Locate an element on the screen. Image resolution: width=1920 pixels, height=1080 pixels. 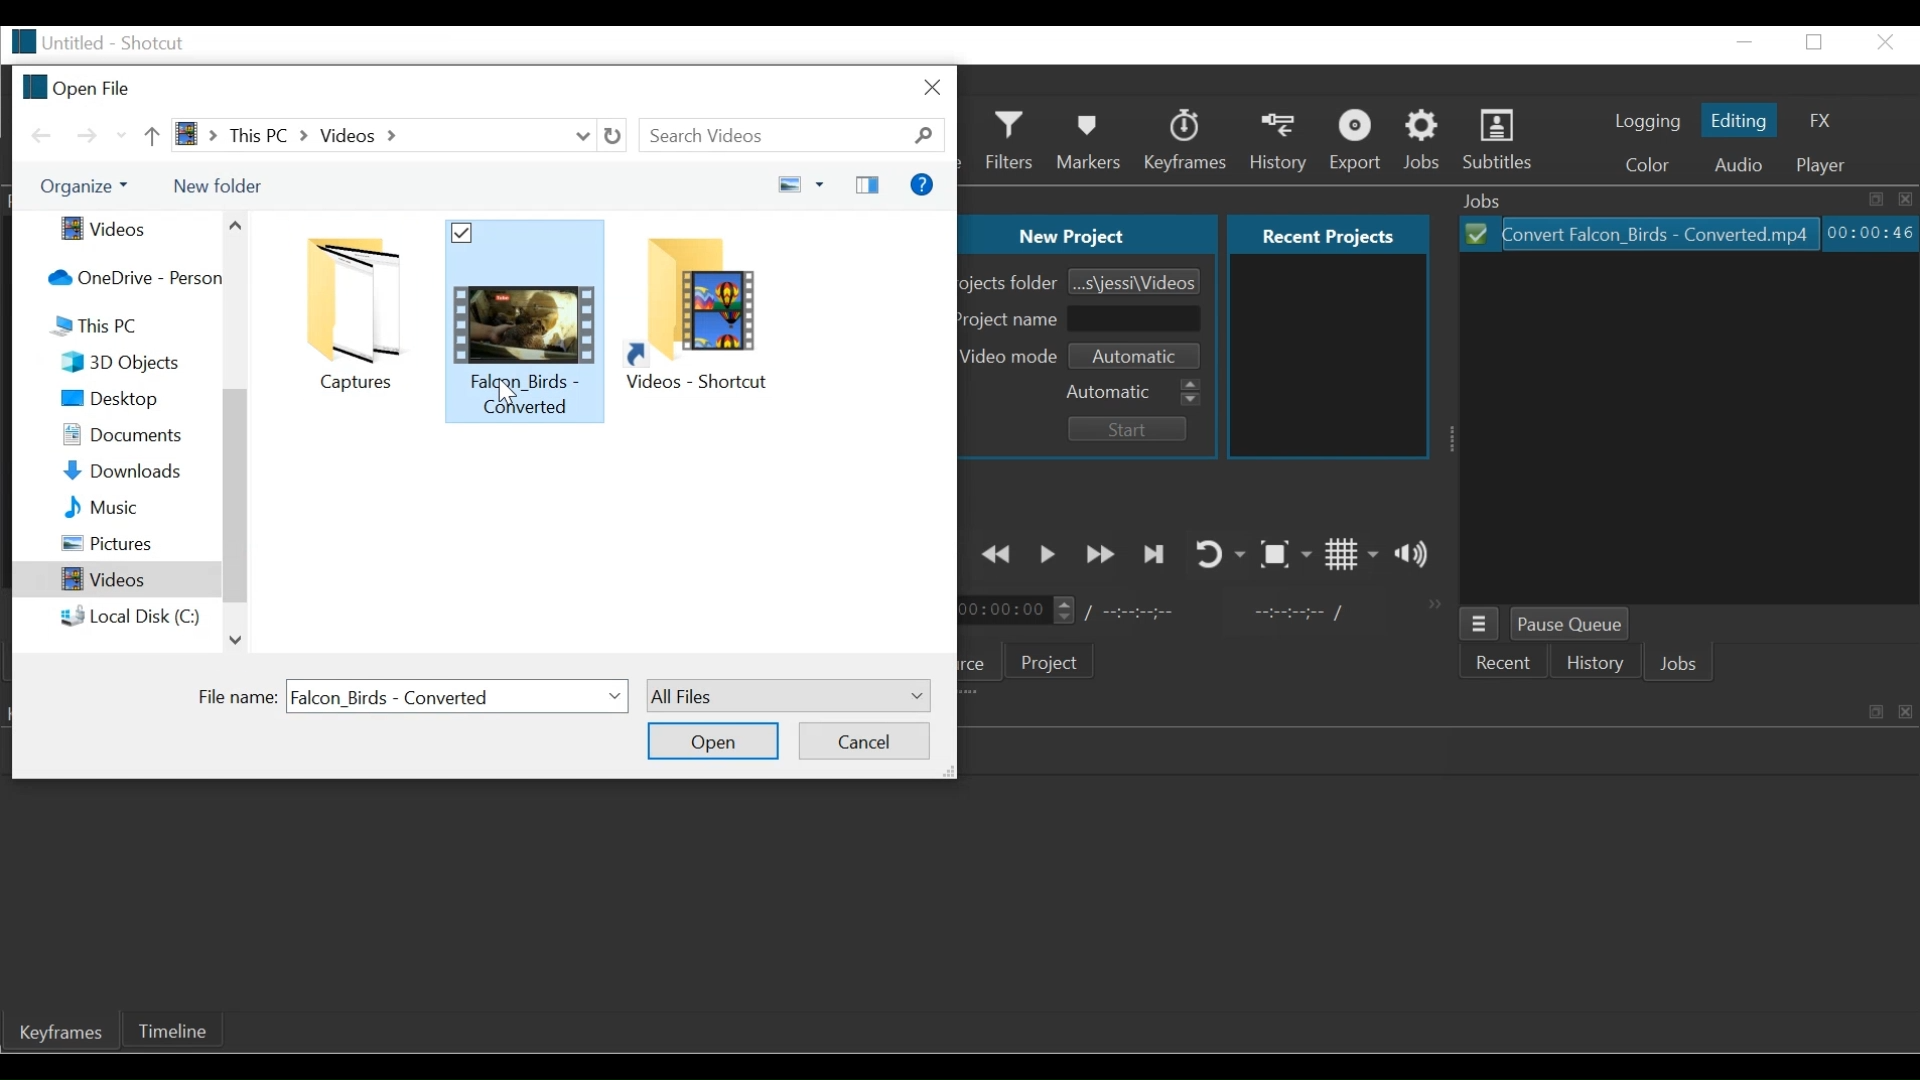
Show the previous pane is located at coordinates (866, 185).